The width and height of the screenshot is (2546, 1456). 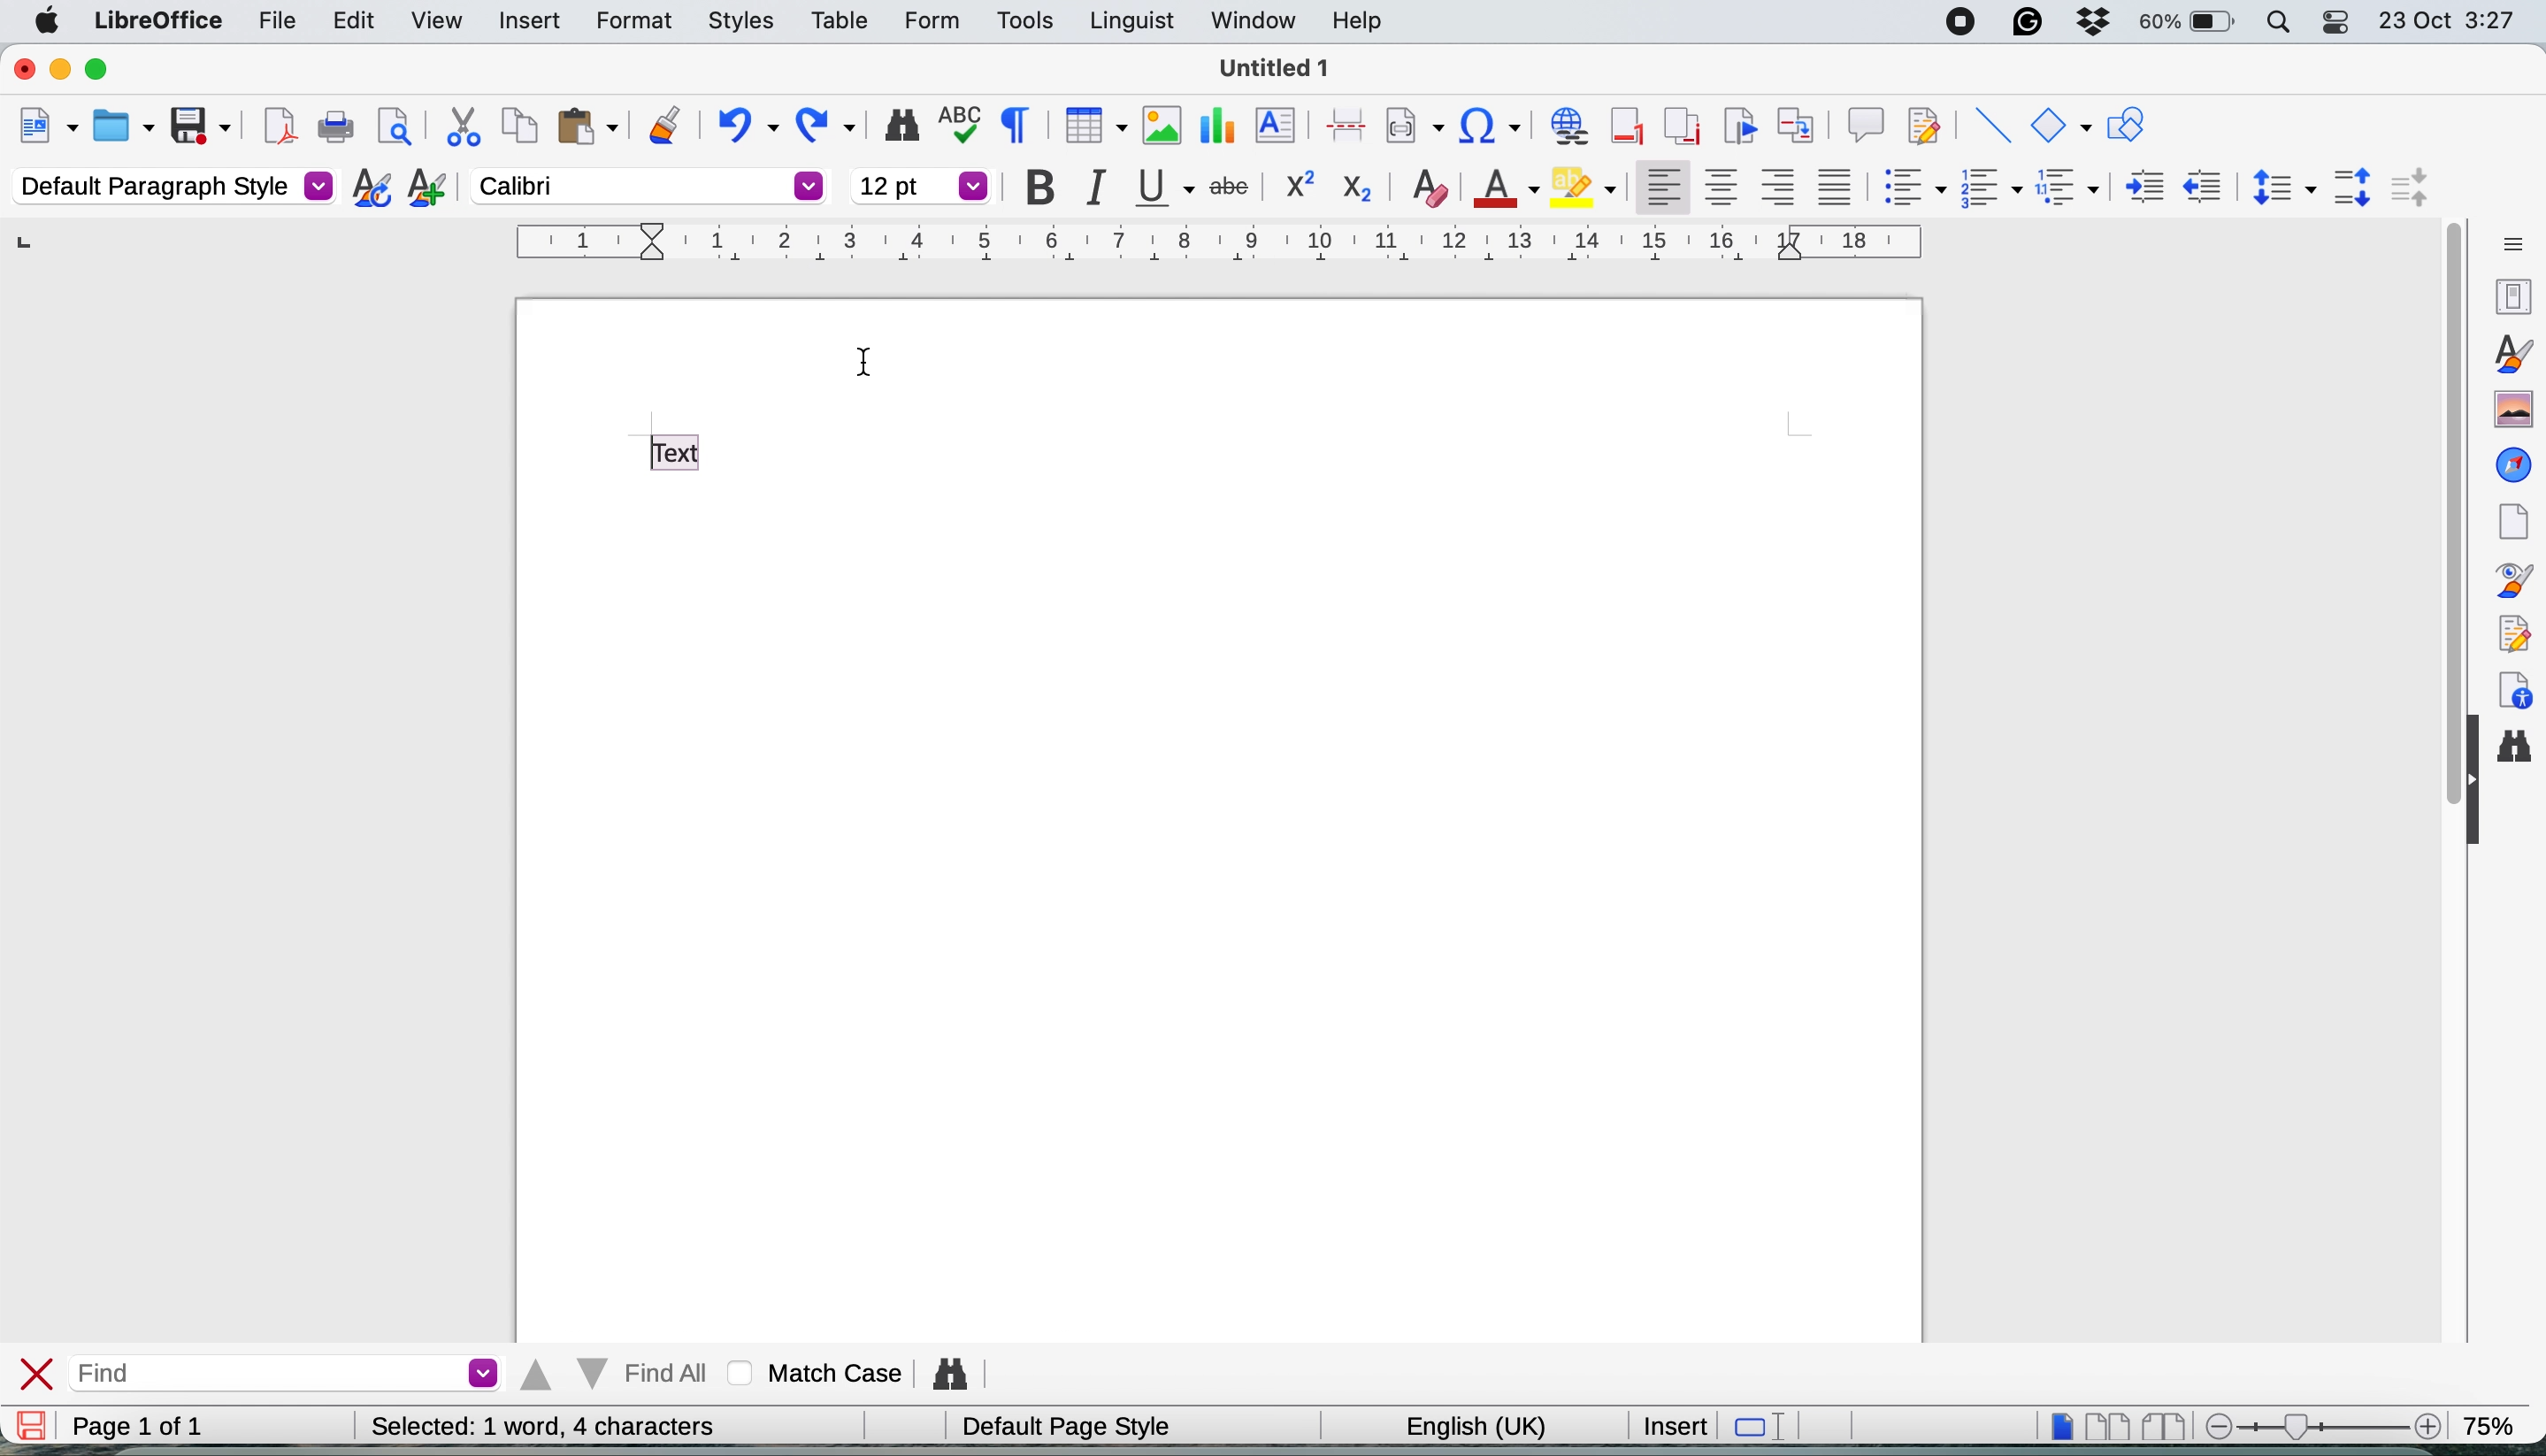 I want to click on select outline format, so click(x=2068, y=188).